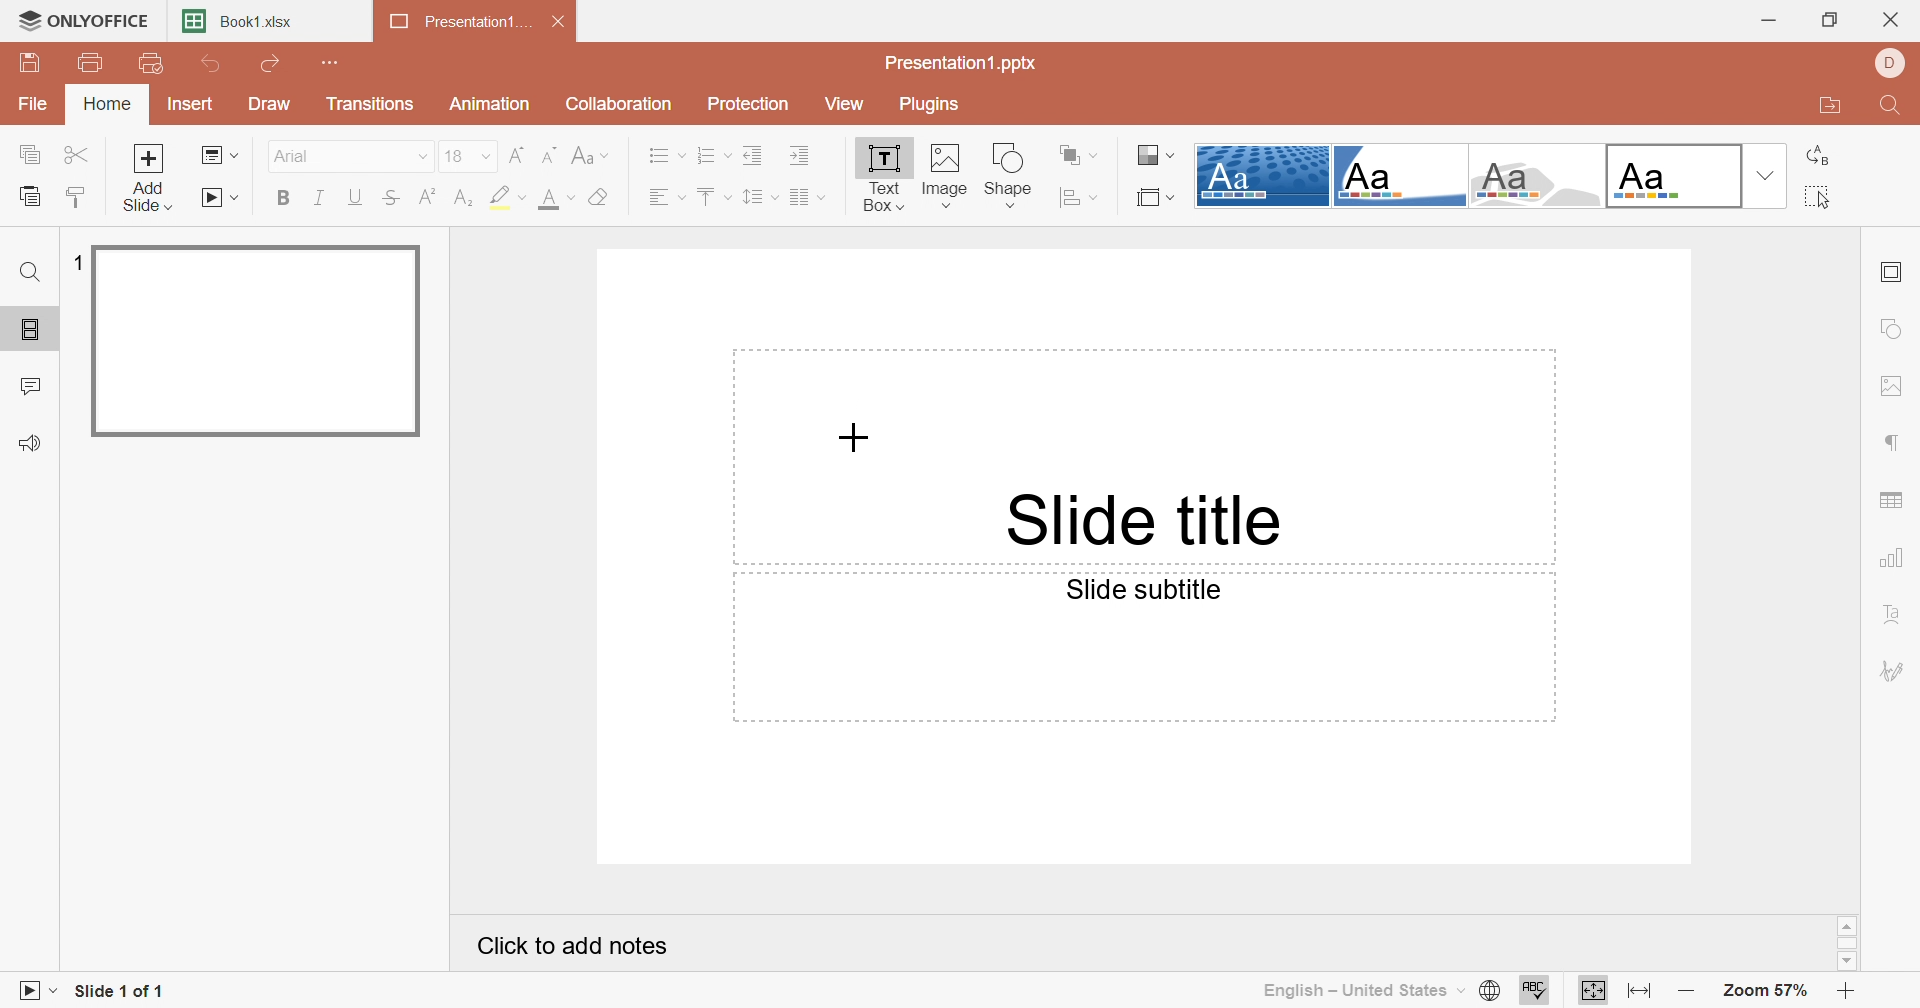  What do you see at coordinates (468, 156) in the screenshot?
I see `18` at bounding box center [468, 156].